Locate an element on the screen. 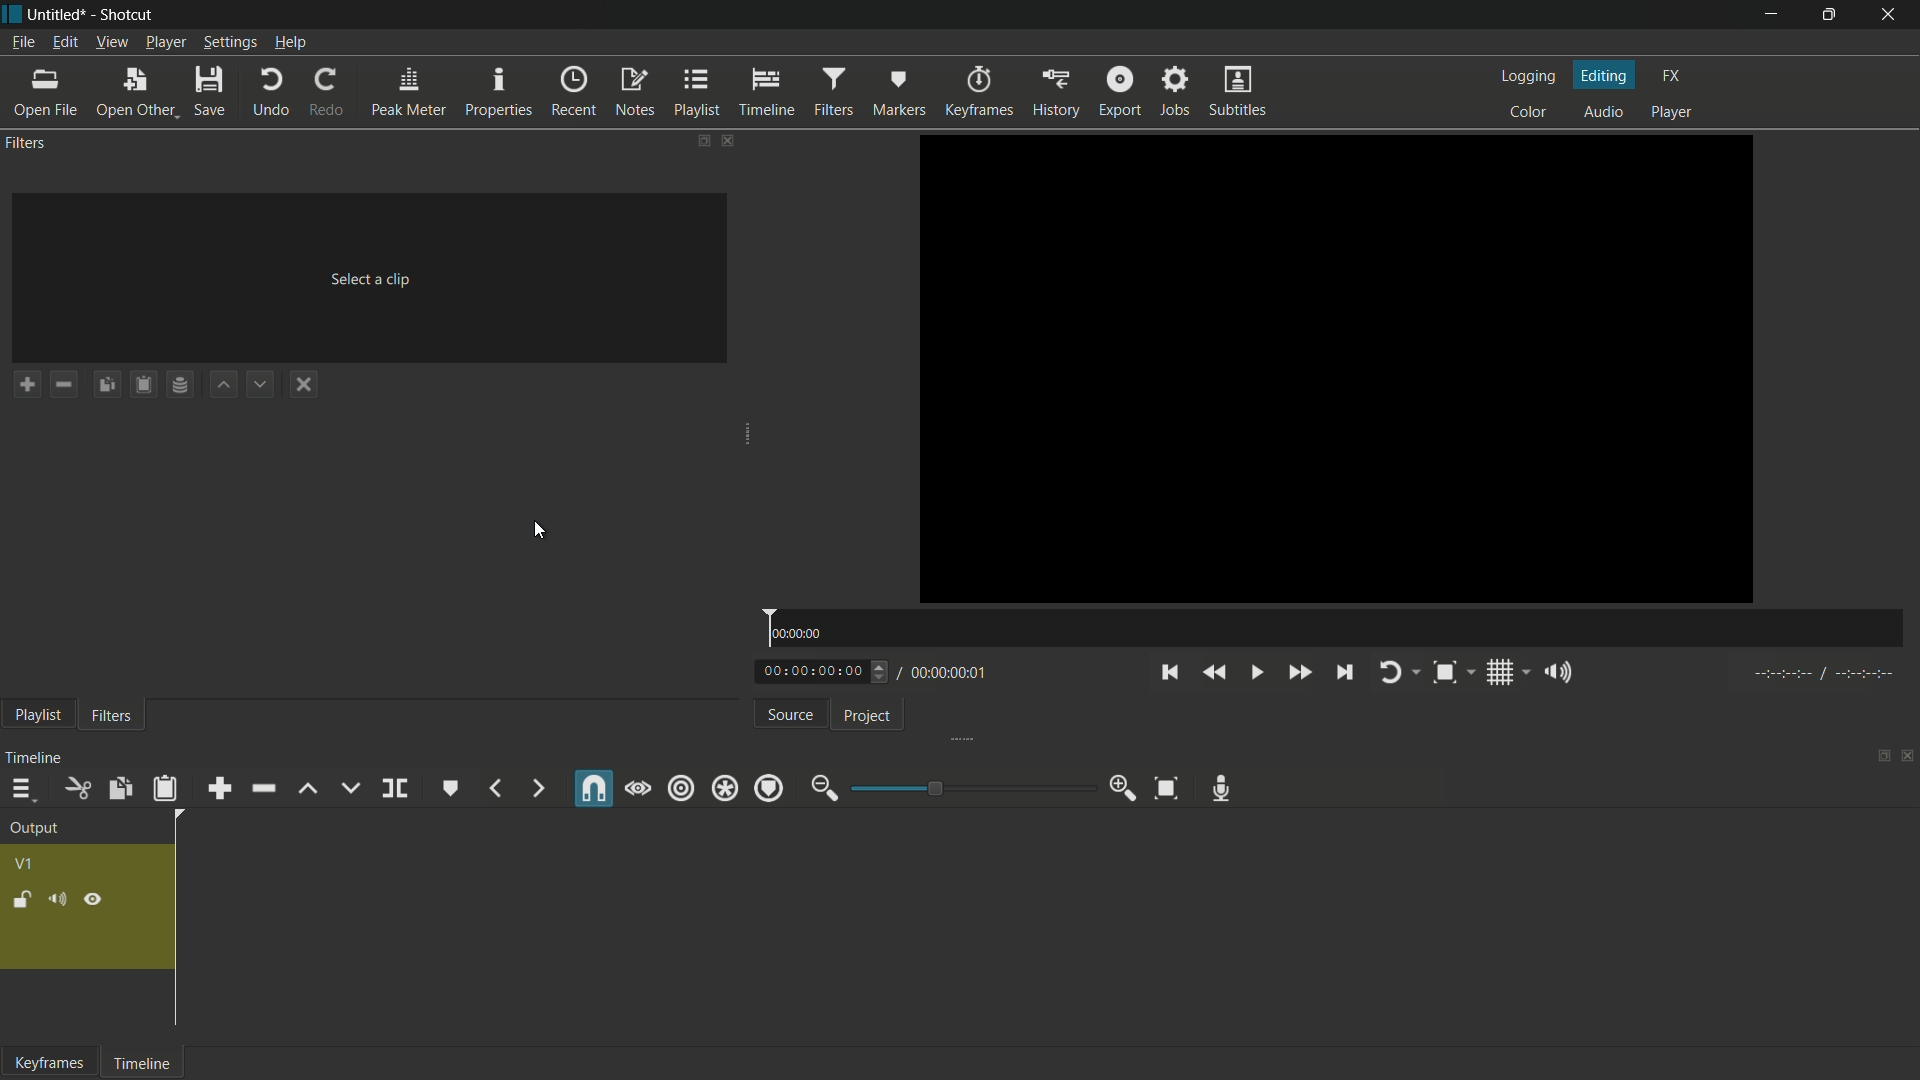  zoom in is located at coordinates (1123, 788).